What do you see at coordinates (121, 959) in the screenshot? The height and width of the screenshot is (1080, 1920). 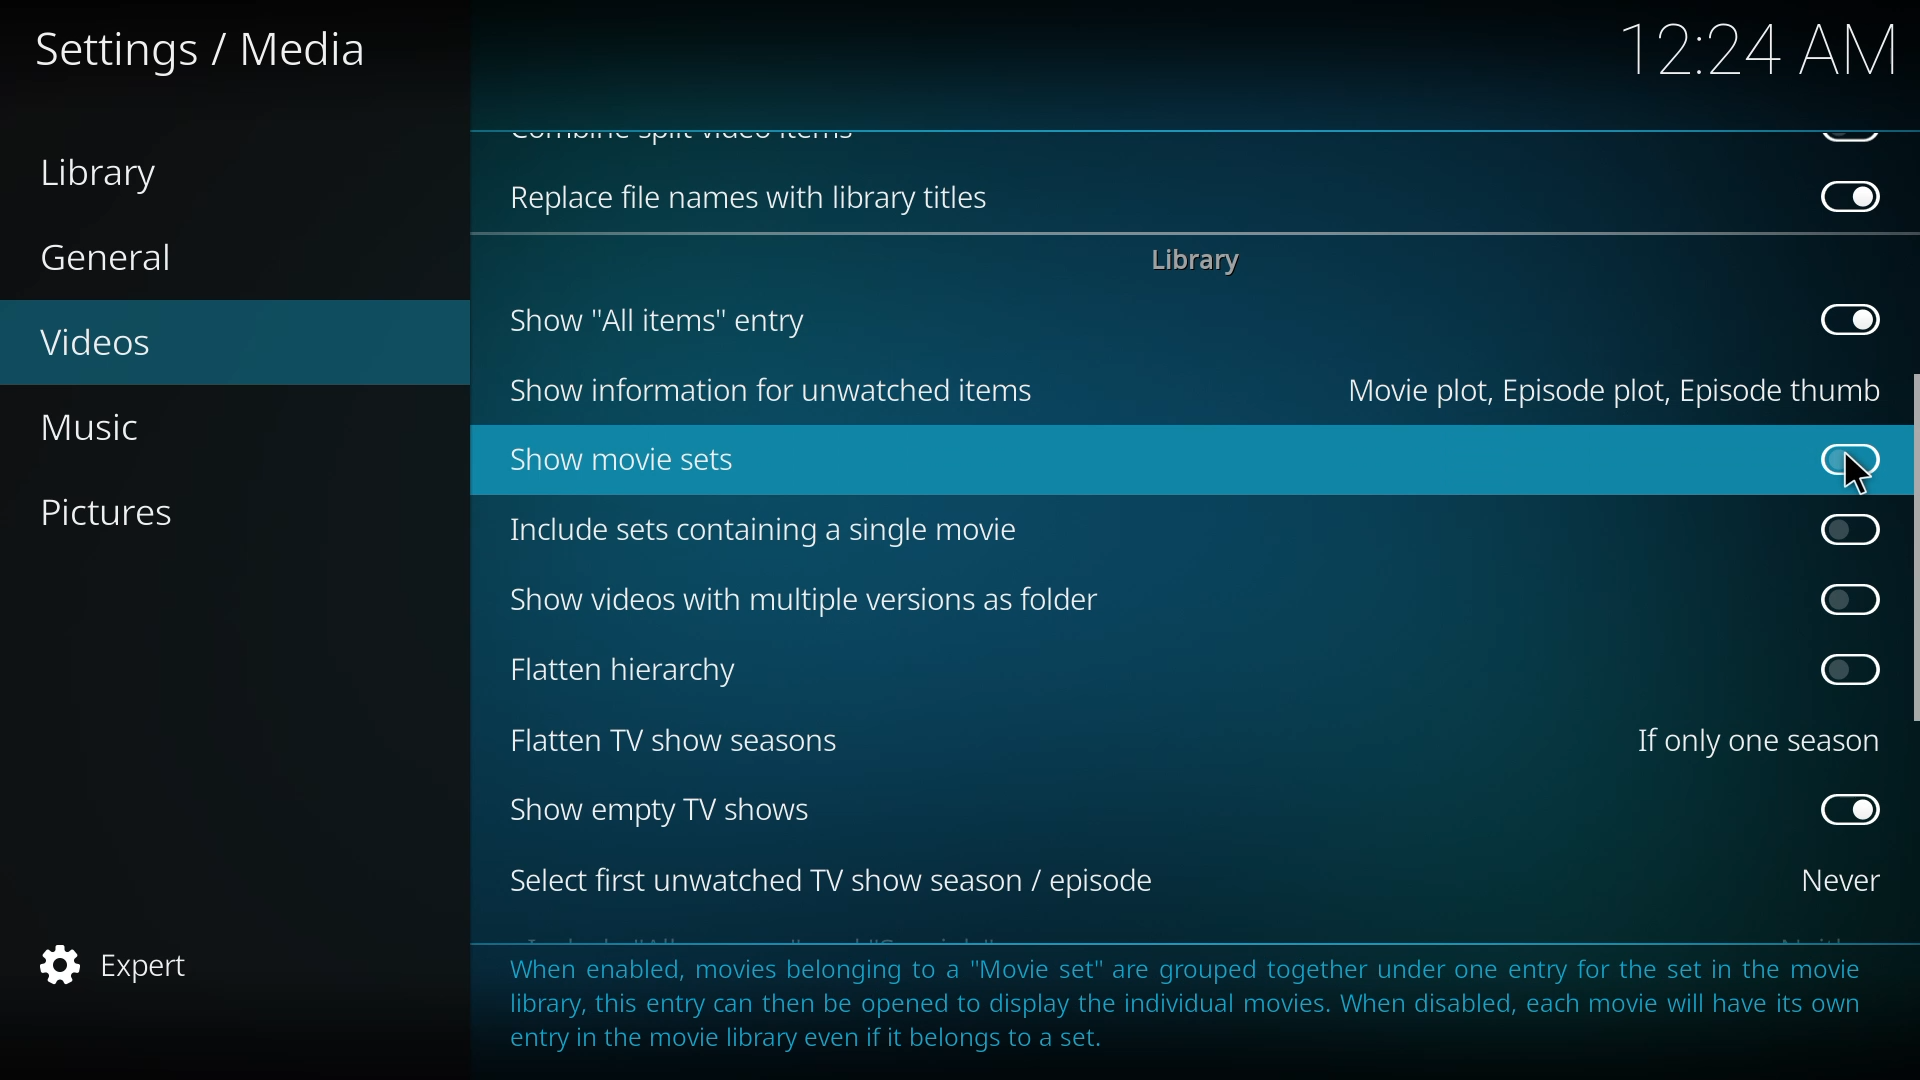 I see `expert` at bounding box center [121, 959].